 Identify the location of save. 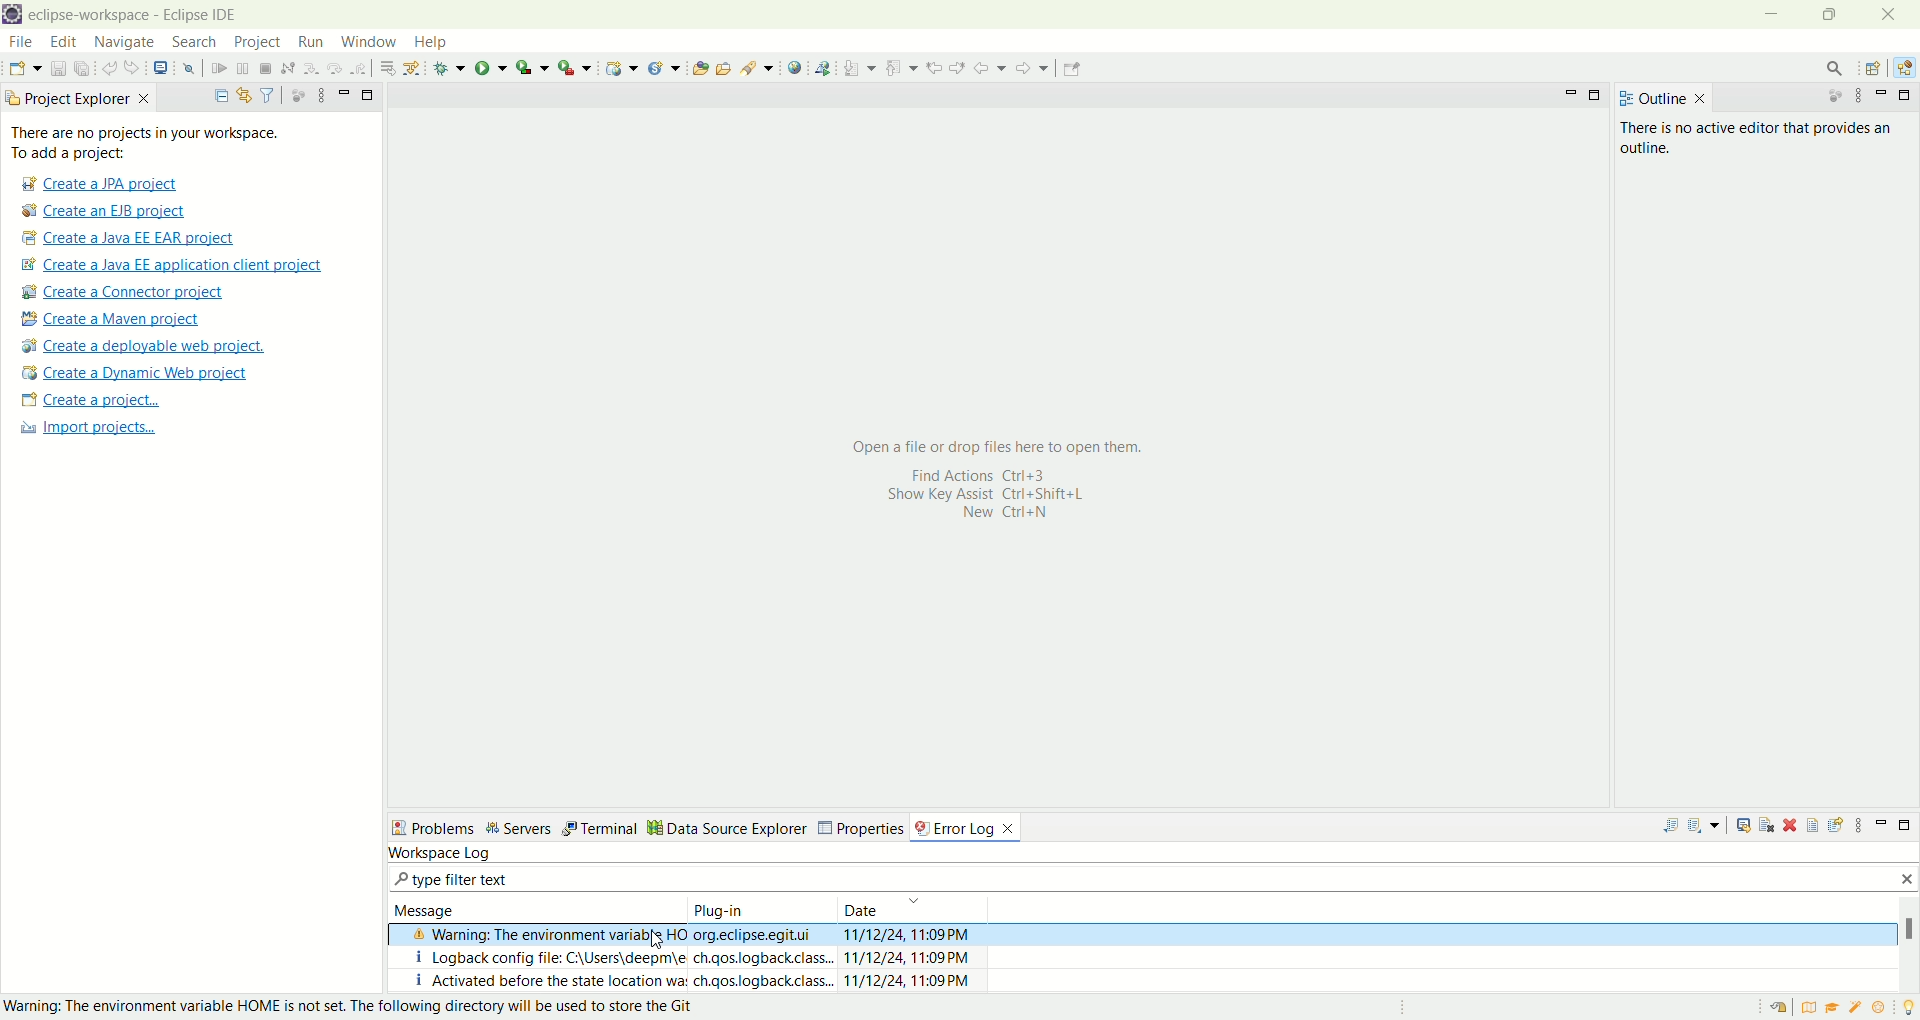
(57, 68).